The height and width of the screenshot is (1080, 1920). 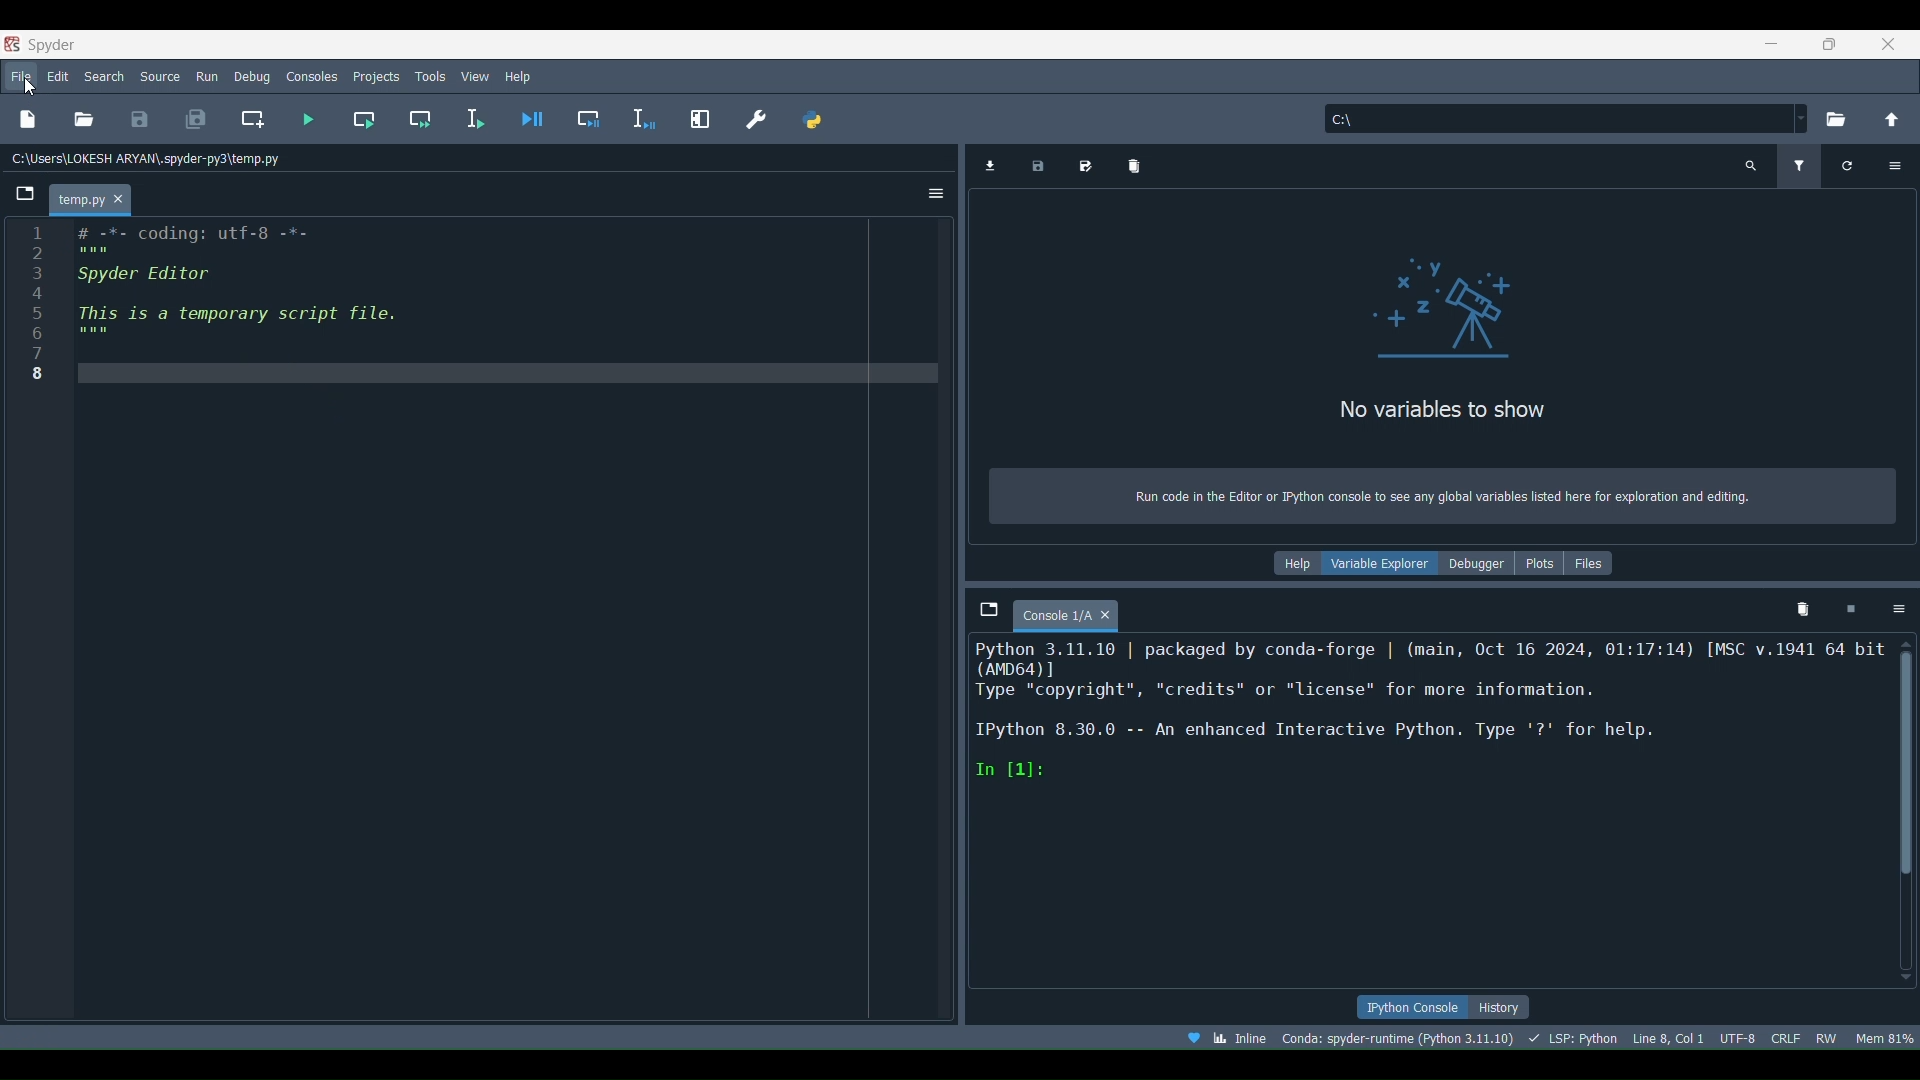 I want to click on File permissions, so click(x=1825, y=1037).